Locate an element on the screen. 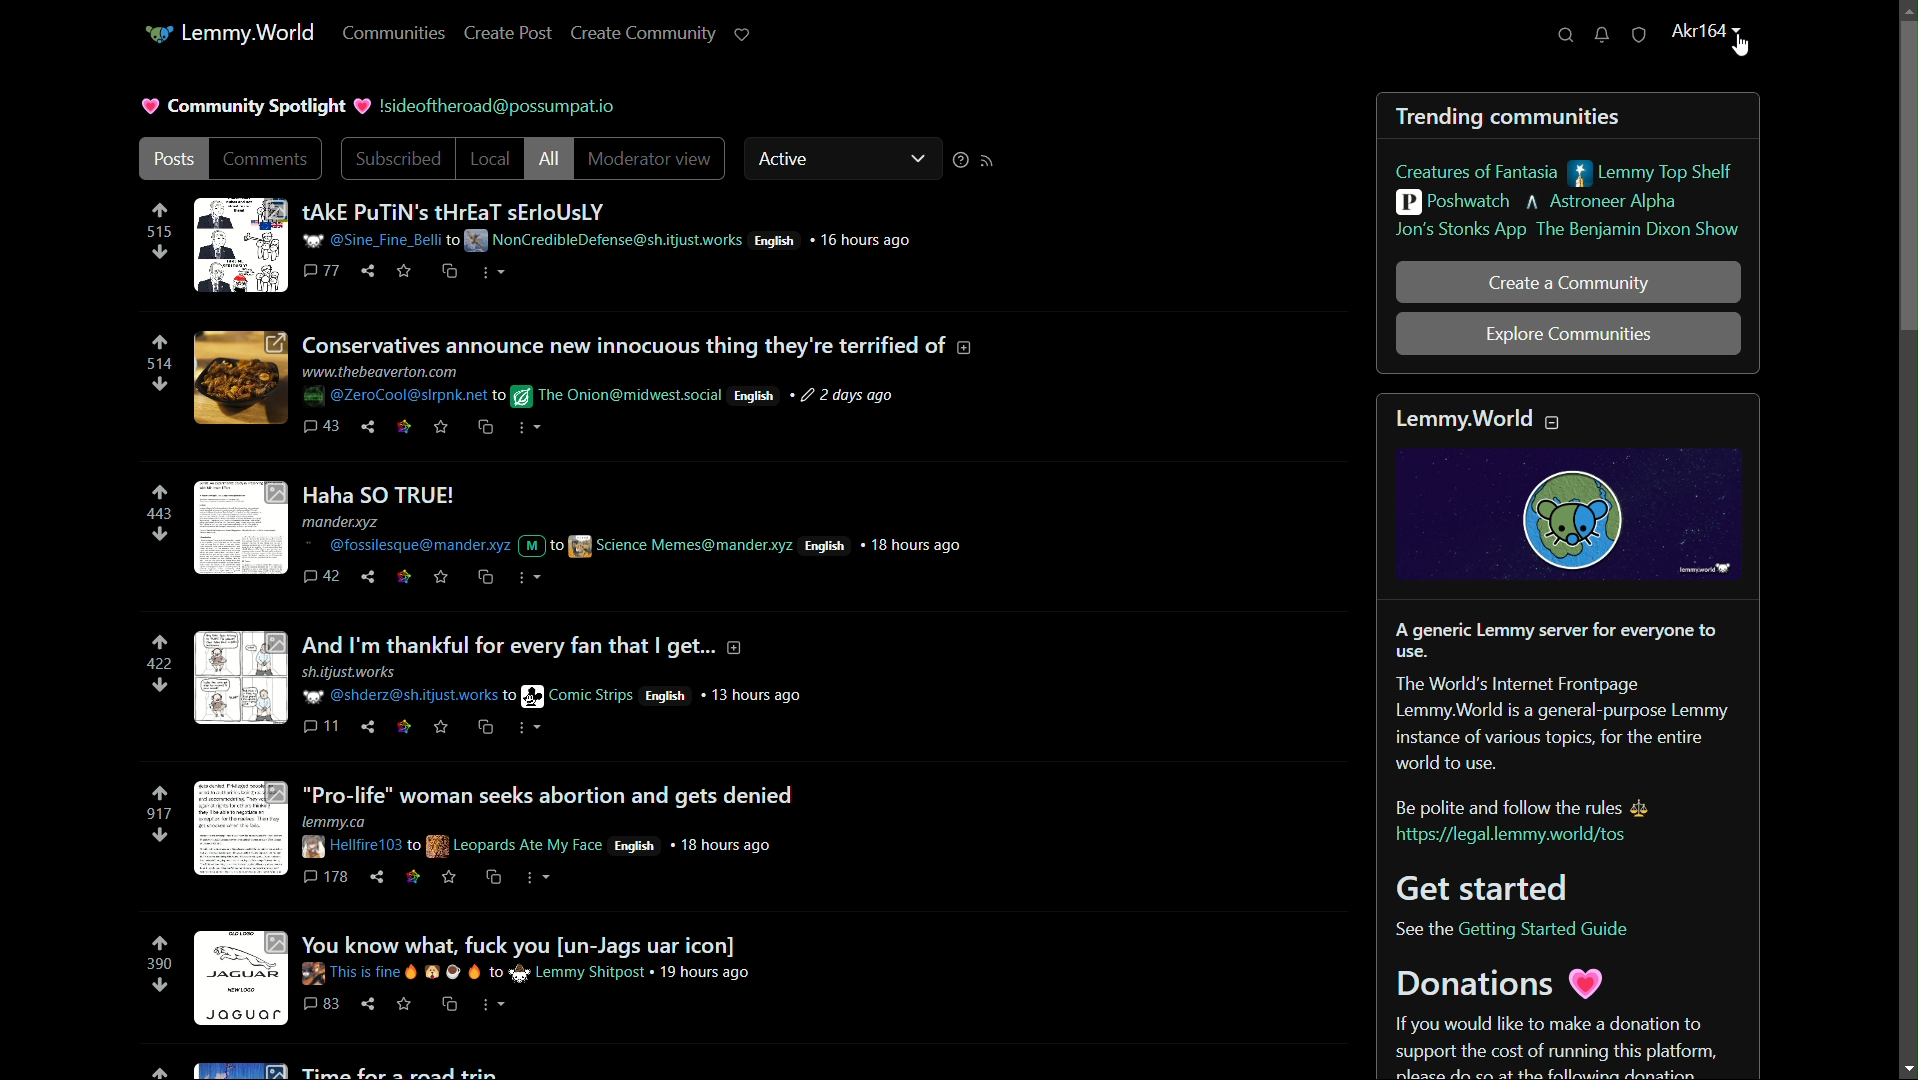 The width and height of the screenshot is (1918, 1080). cursor is located at coordinates (1738, 51).